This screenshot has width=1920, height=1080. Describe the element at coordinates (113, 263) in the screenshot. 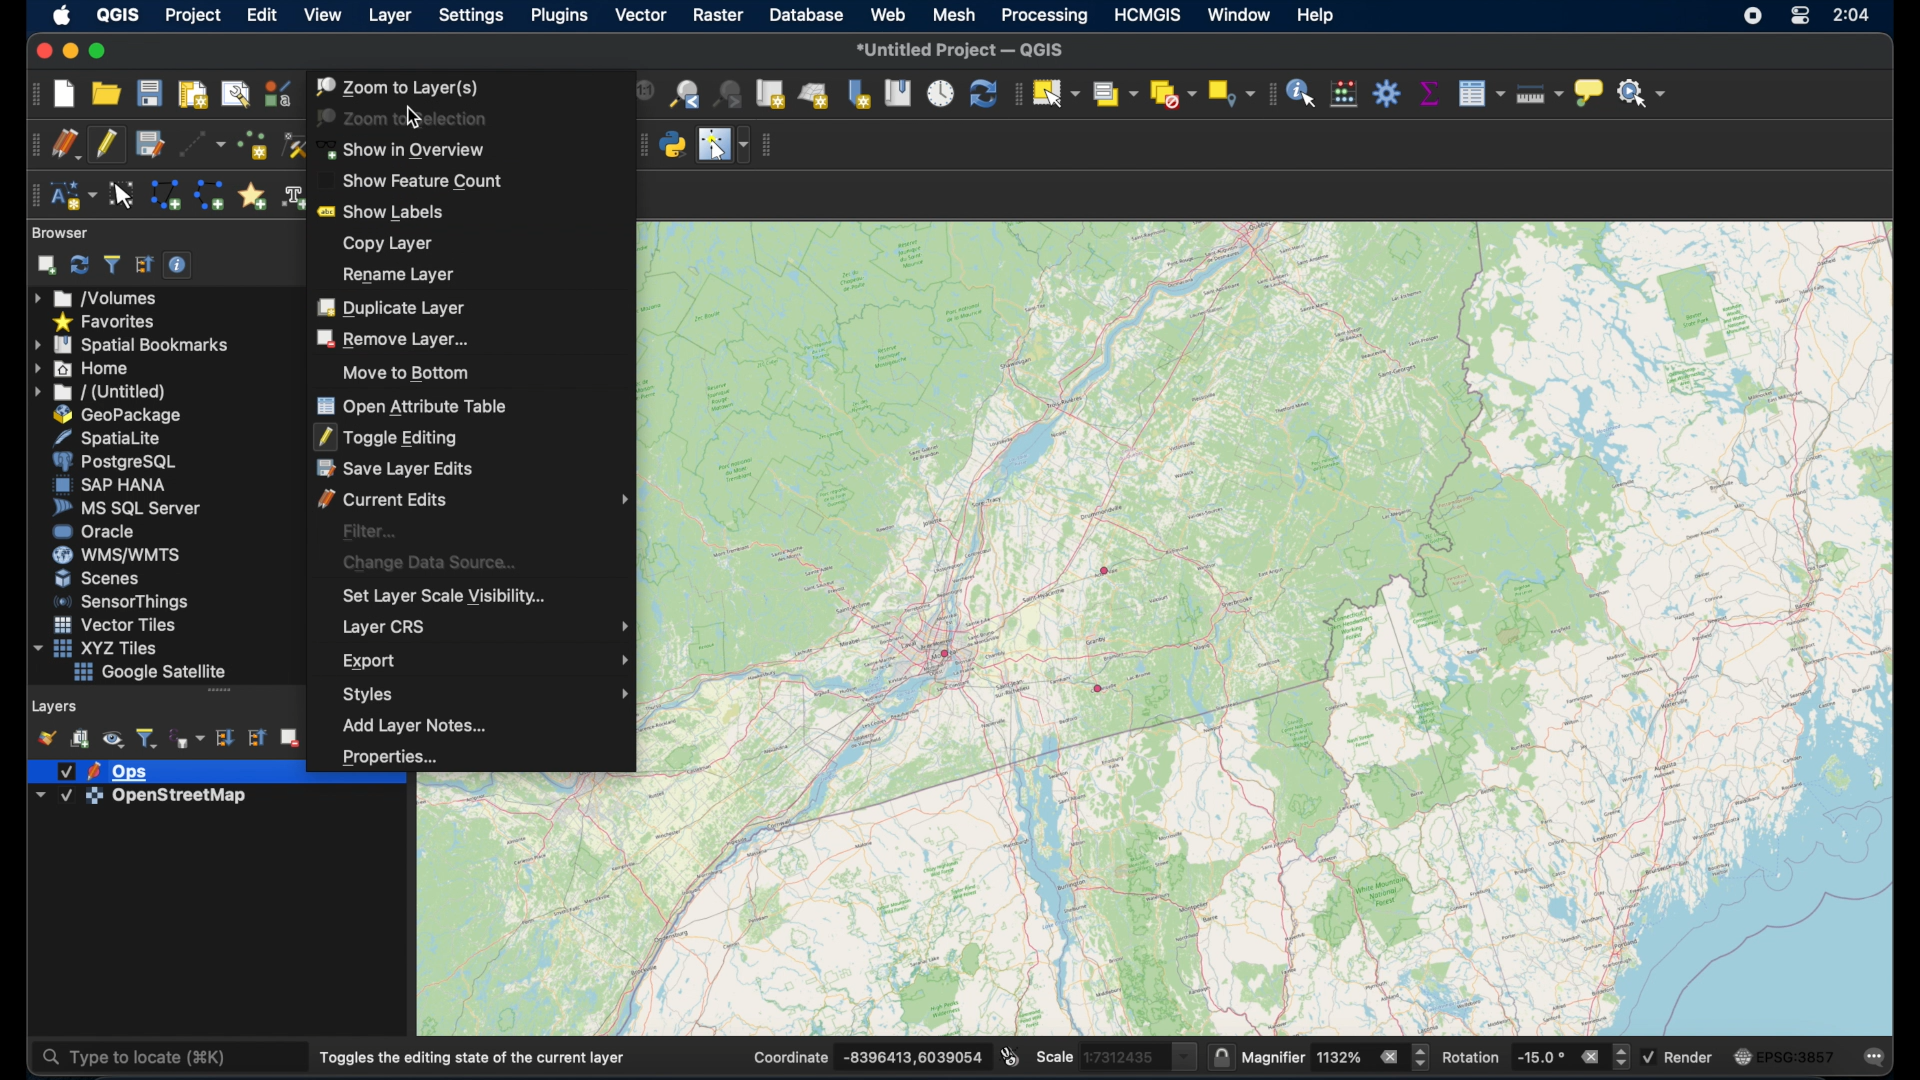

I see `filter browser` at that location.